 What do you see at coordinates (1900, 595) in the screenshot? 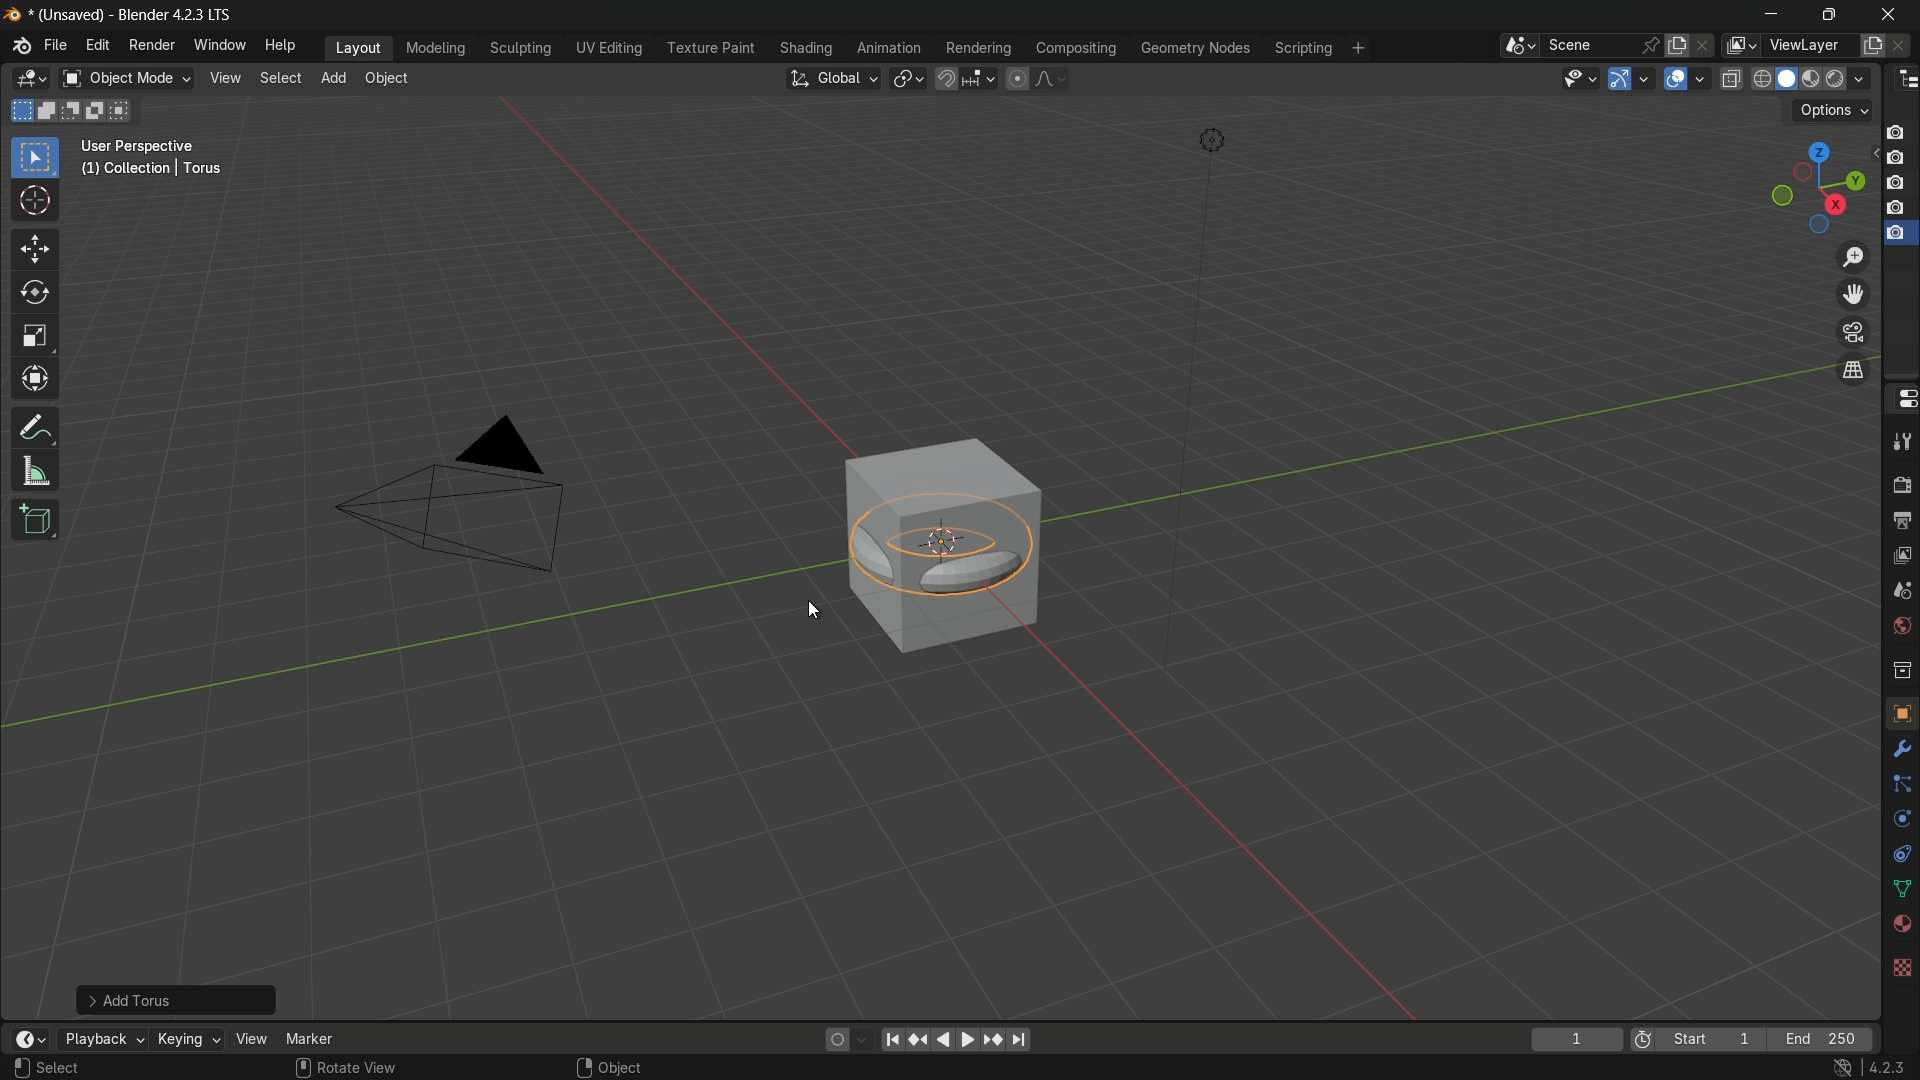
I see `scene` at bounding box center [1900, 595].